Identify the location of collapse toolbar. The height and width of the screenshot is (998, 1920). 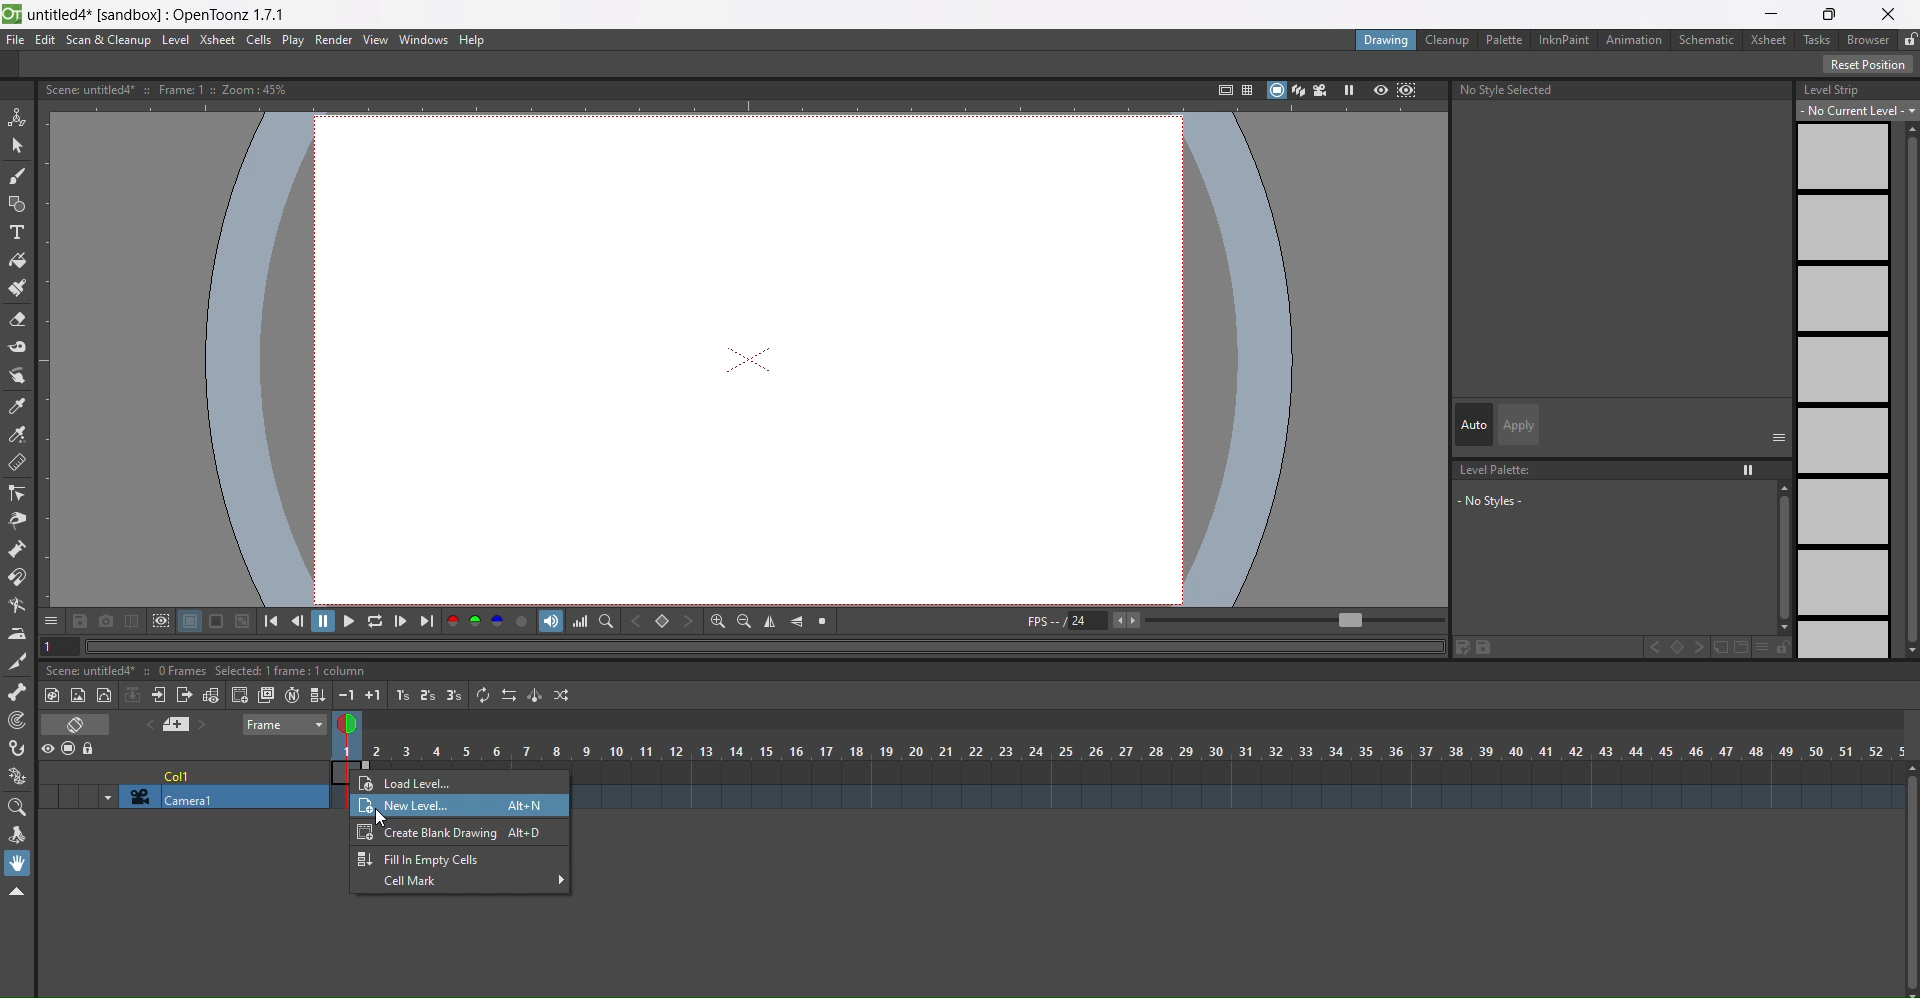
(17, 892).